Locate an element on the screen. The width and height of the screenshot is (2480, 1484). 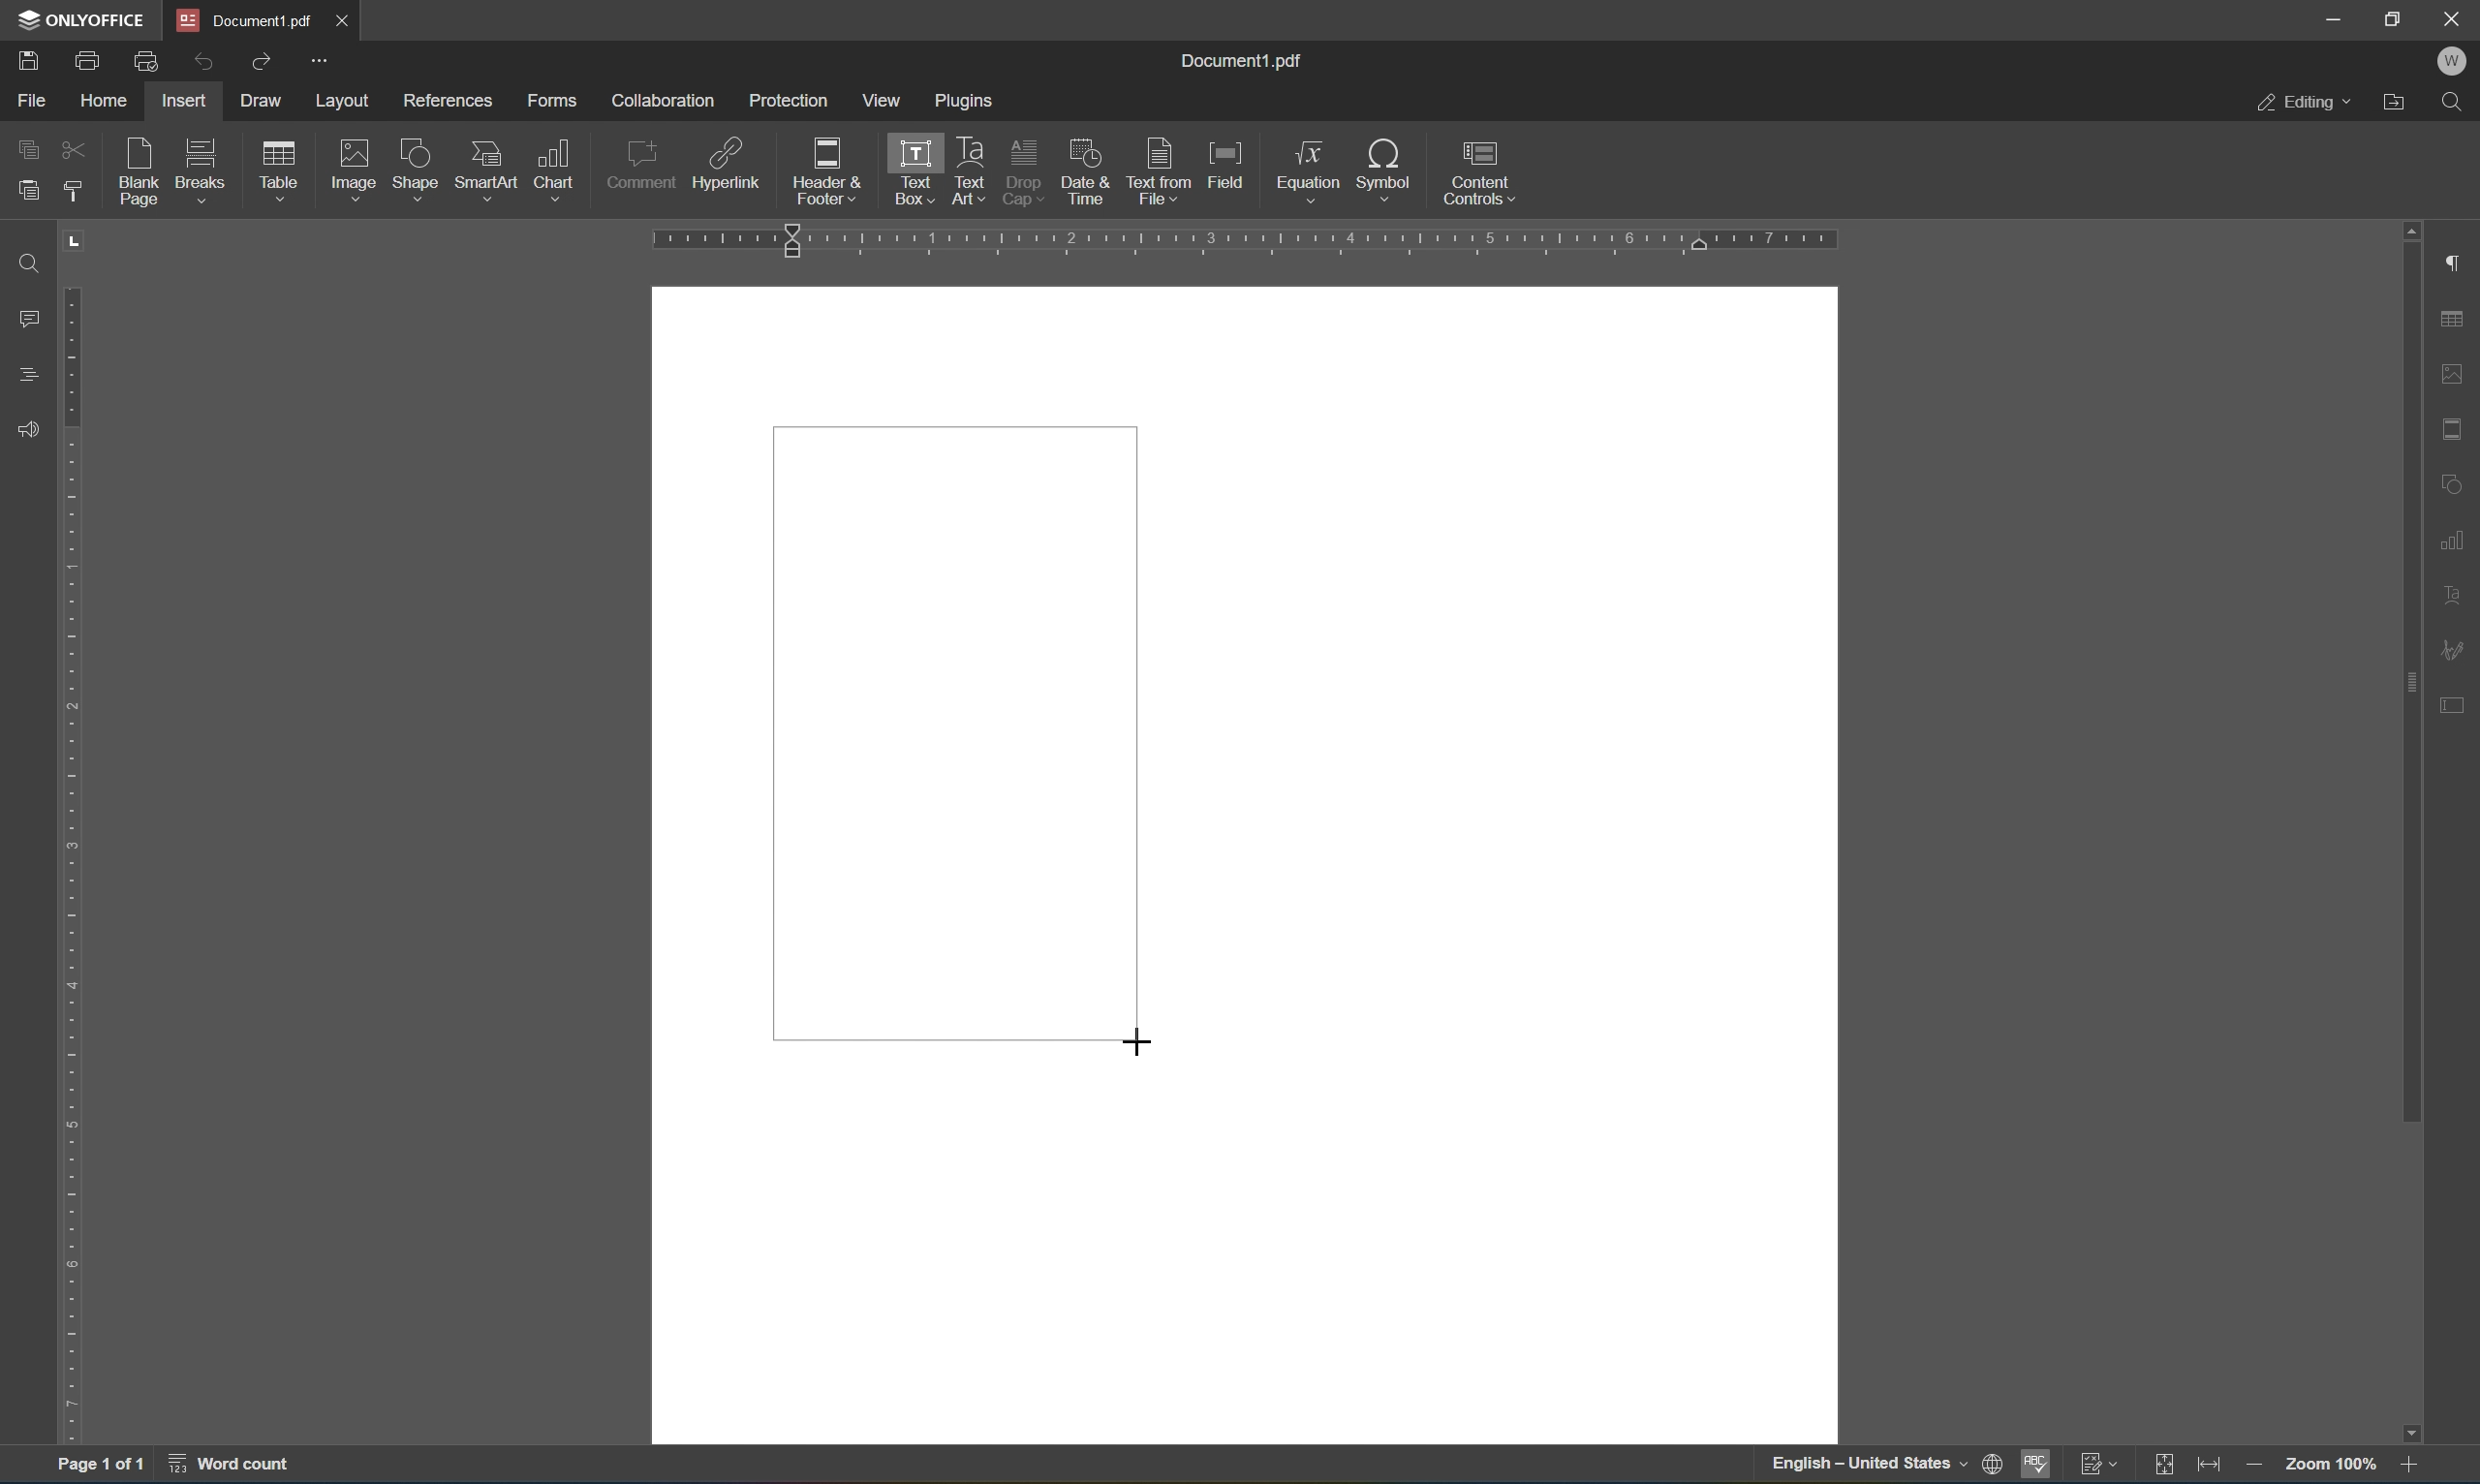
Page 1 of 1 is located at coordinates (101, 1467).